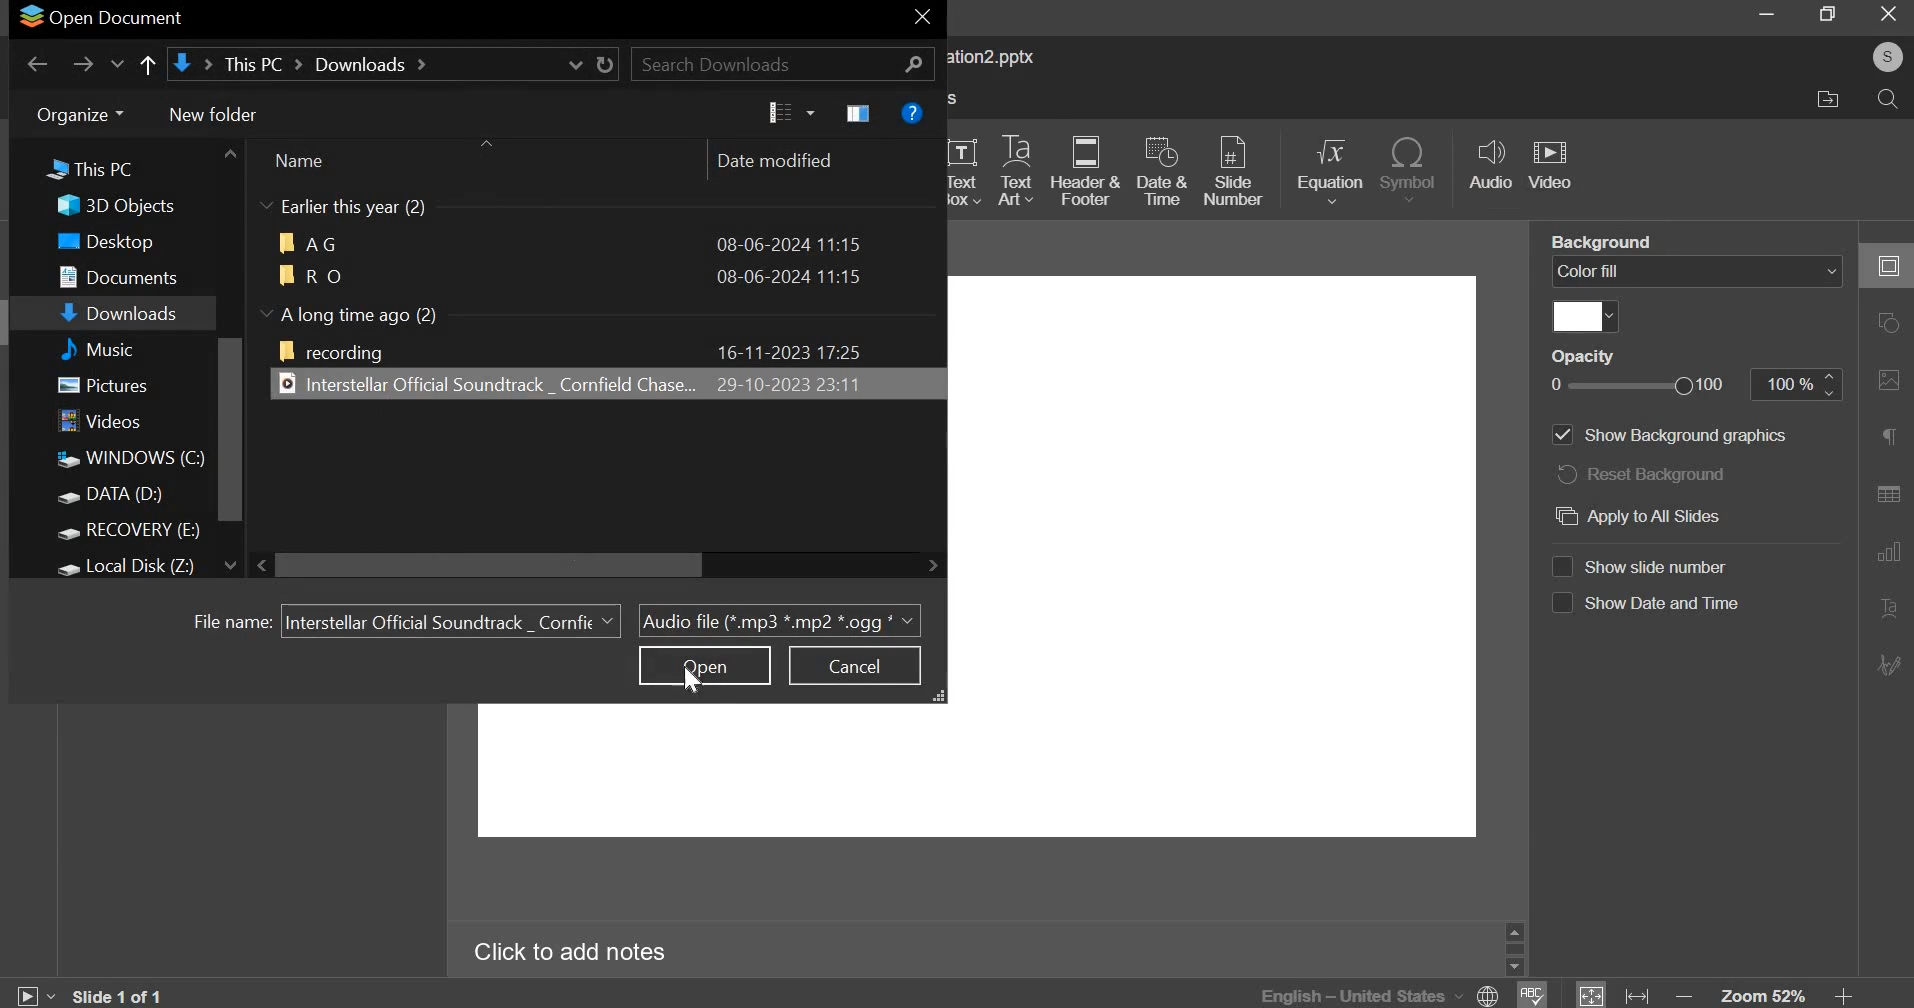  What do you see at coordinates (128, 531) in the screenshot?
I see `RECOVERY (E:)` at bounding box center [128, 531].